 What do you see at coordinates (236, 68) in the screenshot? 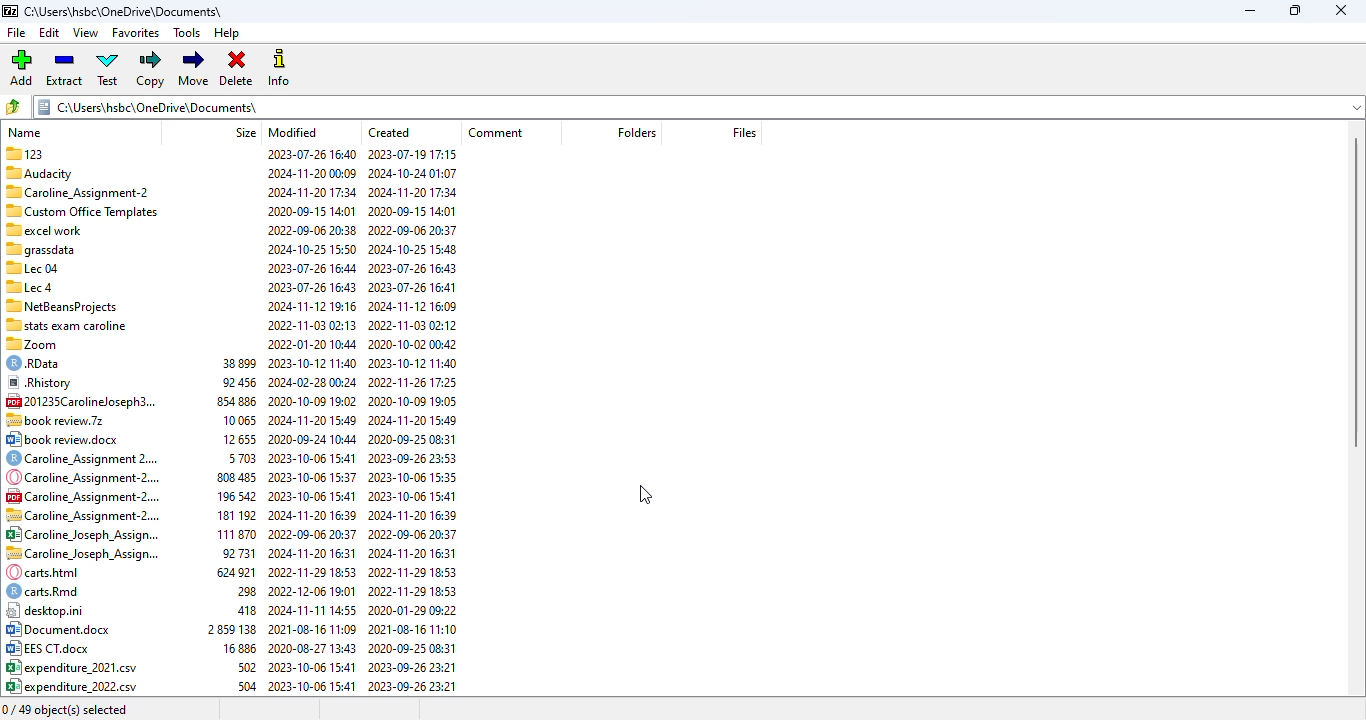
I see `delete` at bounding box center [236, 68].